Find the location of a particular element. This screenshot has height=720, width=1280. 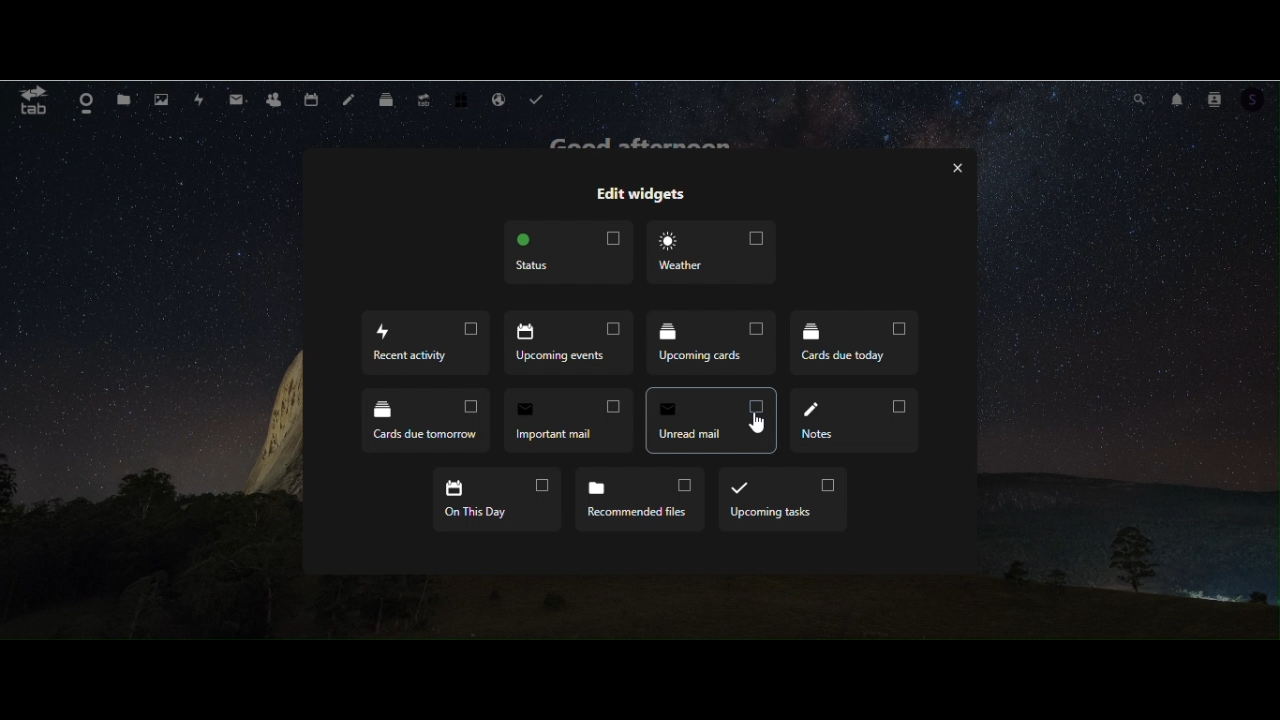

mail is located at coordinates (237, 99).